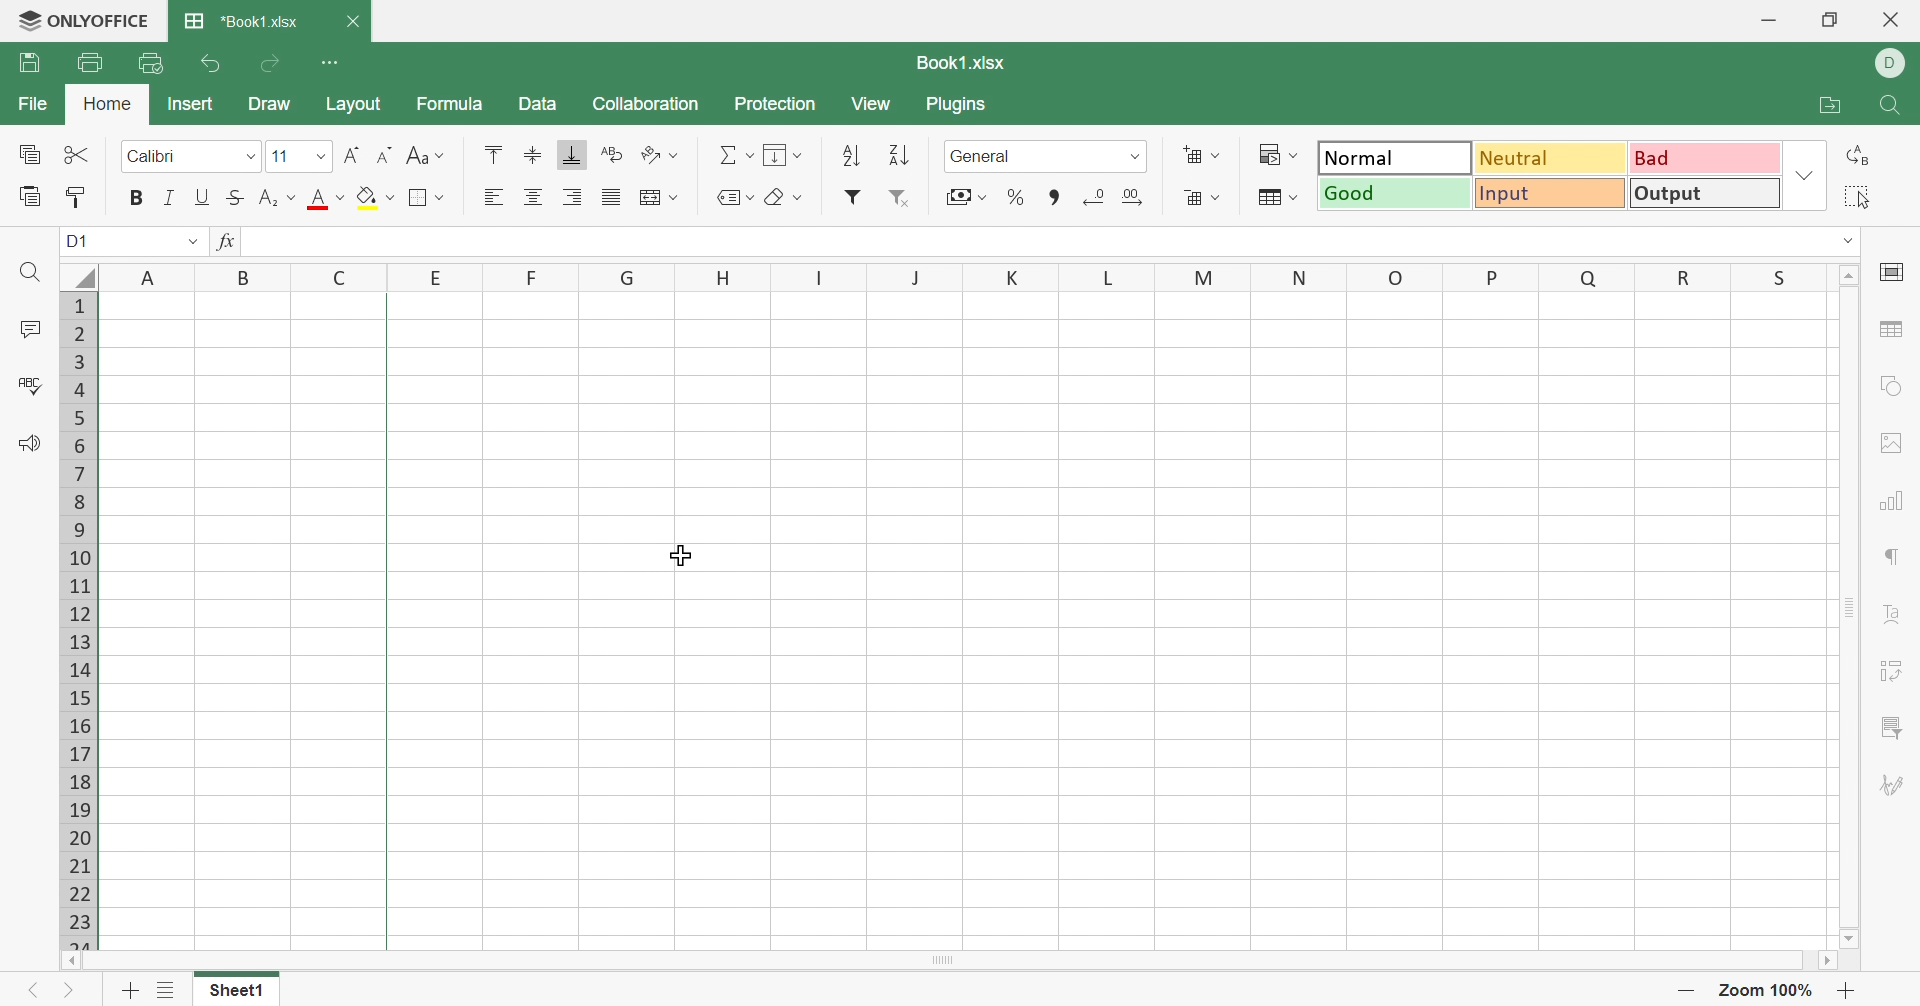 This screenshot has height=1006, width=1920. Describe the element at coordinates (774, 152) in the screenshot. I see `Fill` at that location.